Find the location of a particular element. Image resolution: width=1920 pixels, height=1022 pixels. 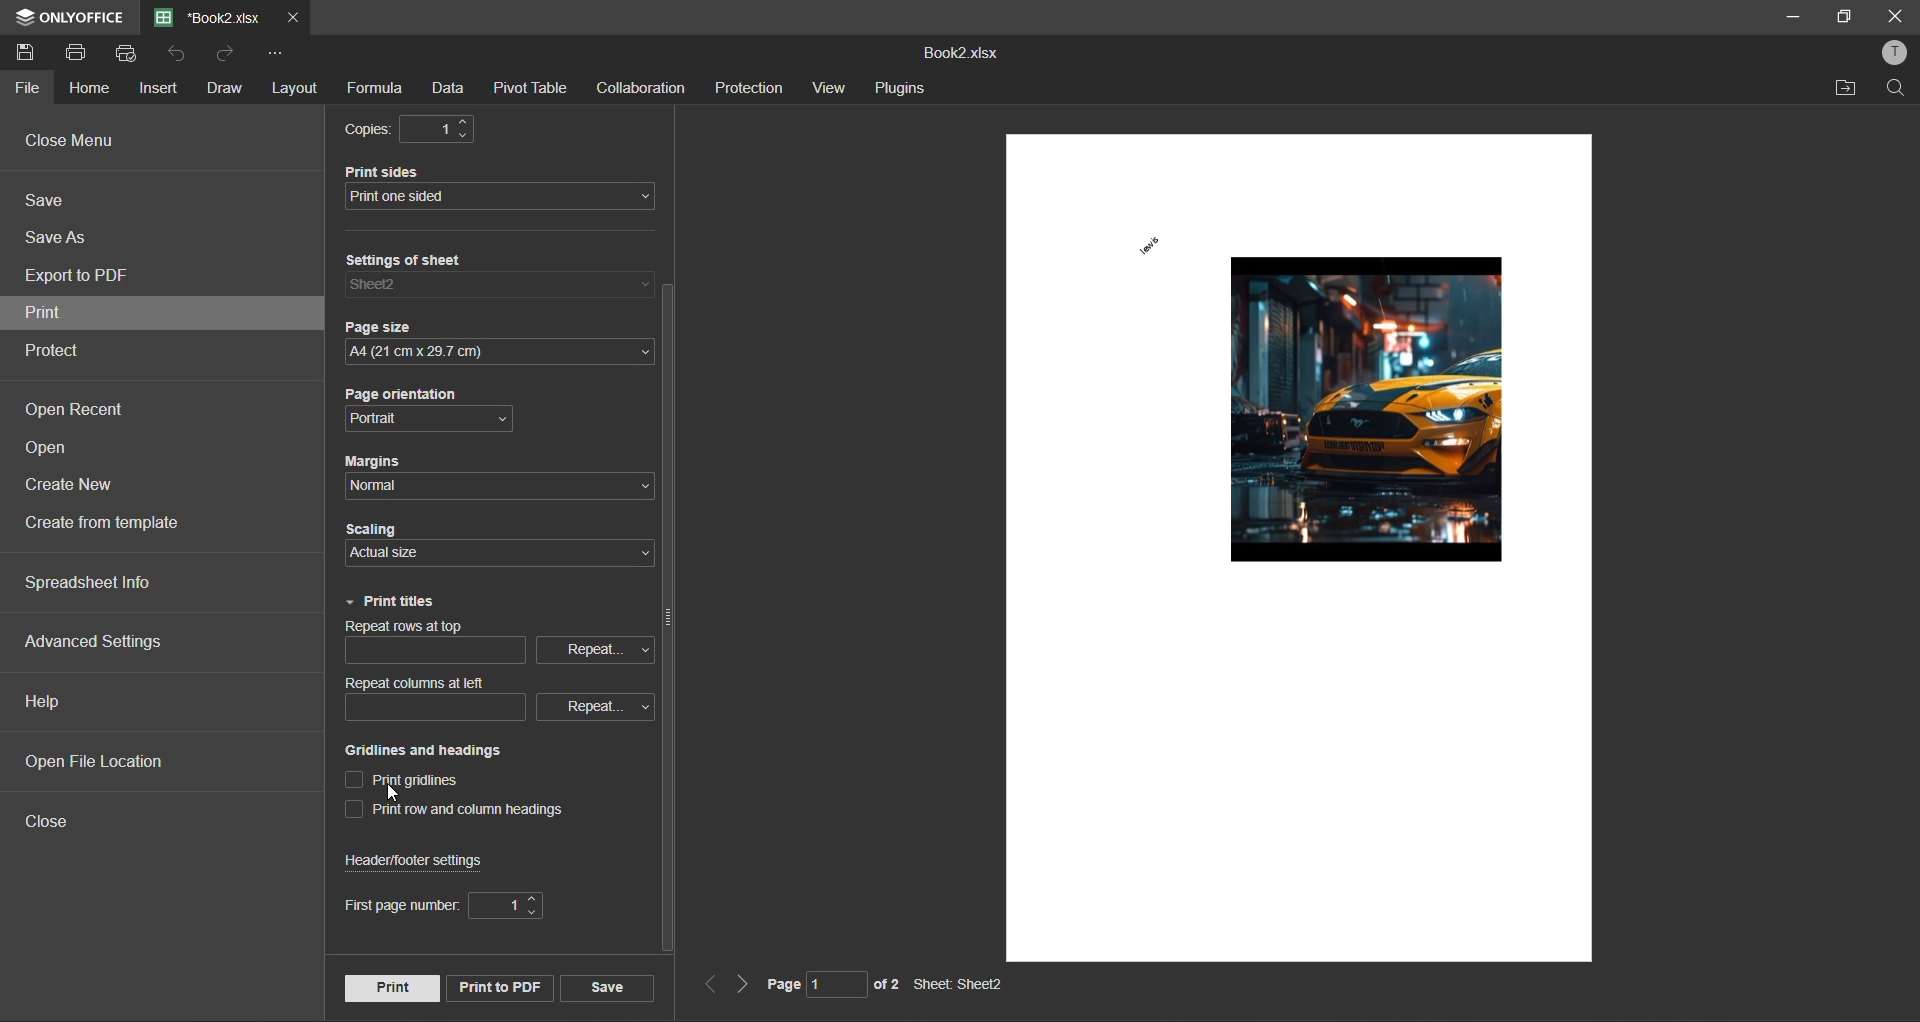

next is located at coordinates (742, 986).